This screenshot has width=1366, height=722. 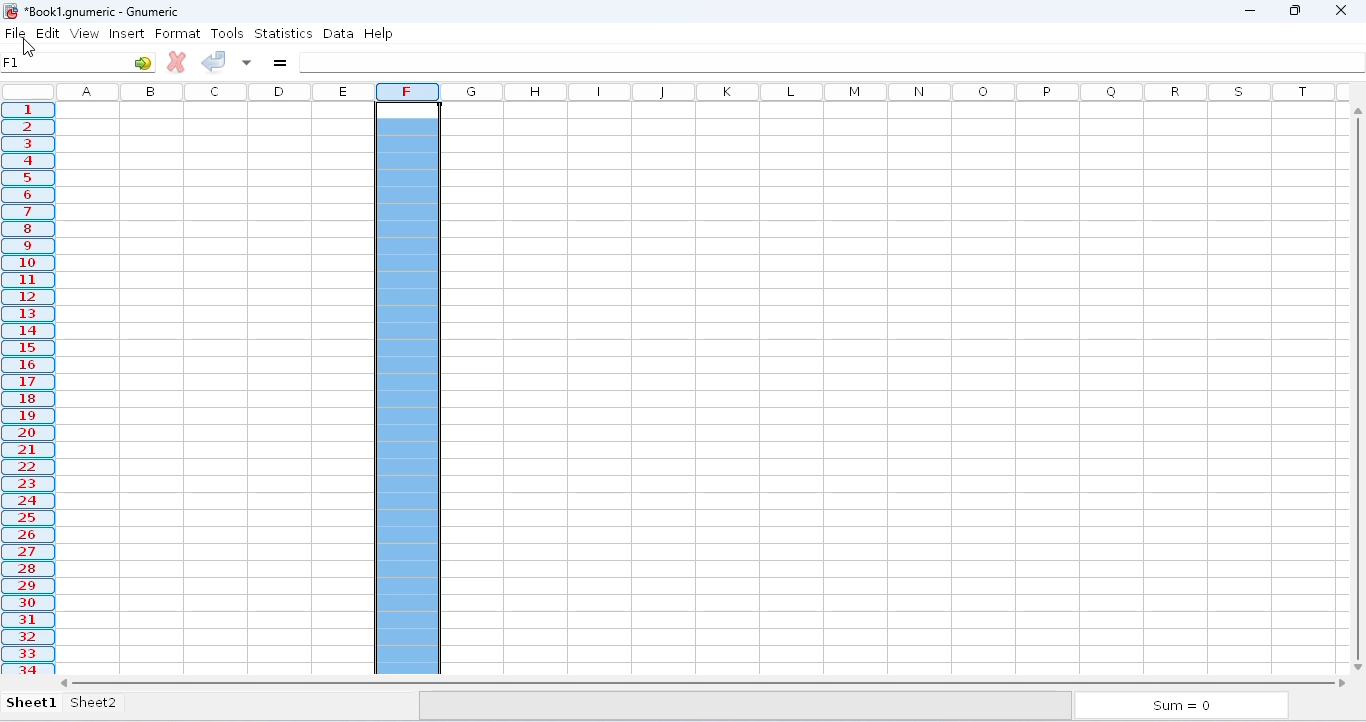 What do you see at coordinates (1342, 10) in the screenshot?
I see `close` at bounding box center [1342, 10].